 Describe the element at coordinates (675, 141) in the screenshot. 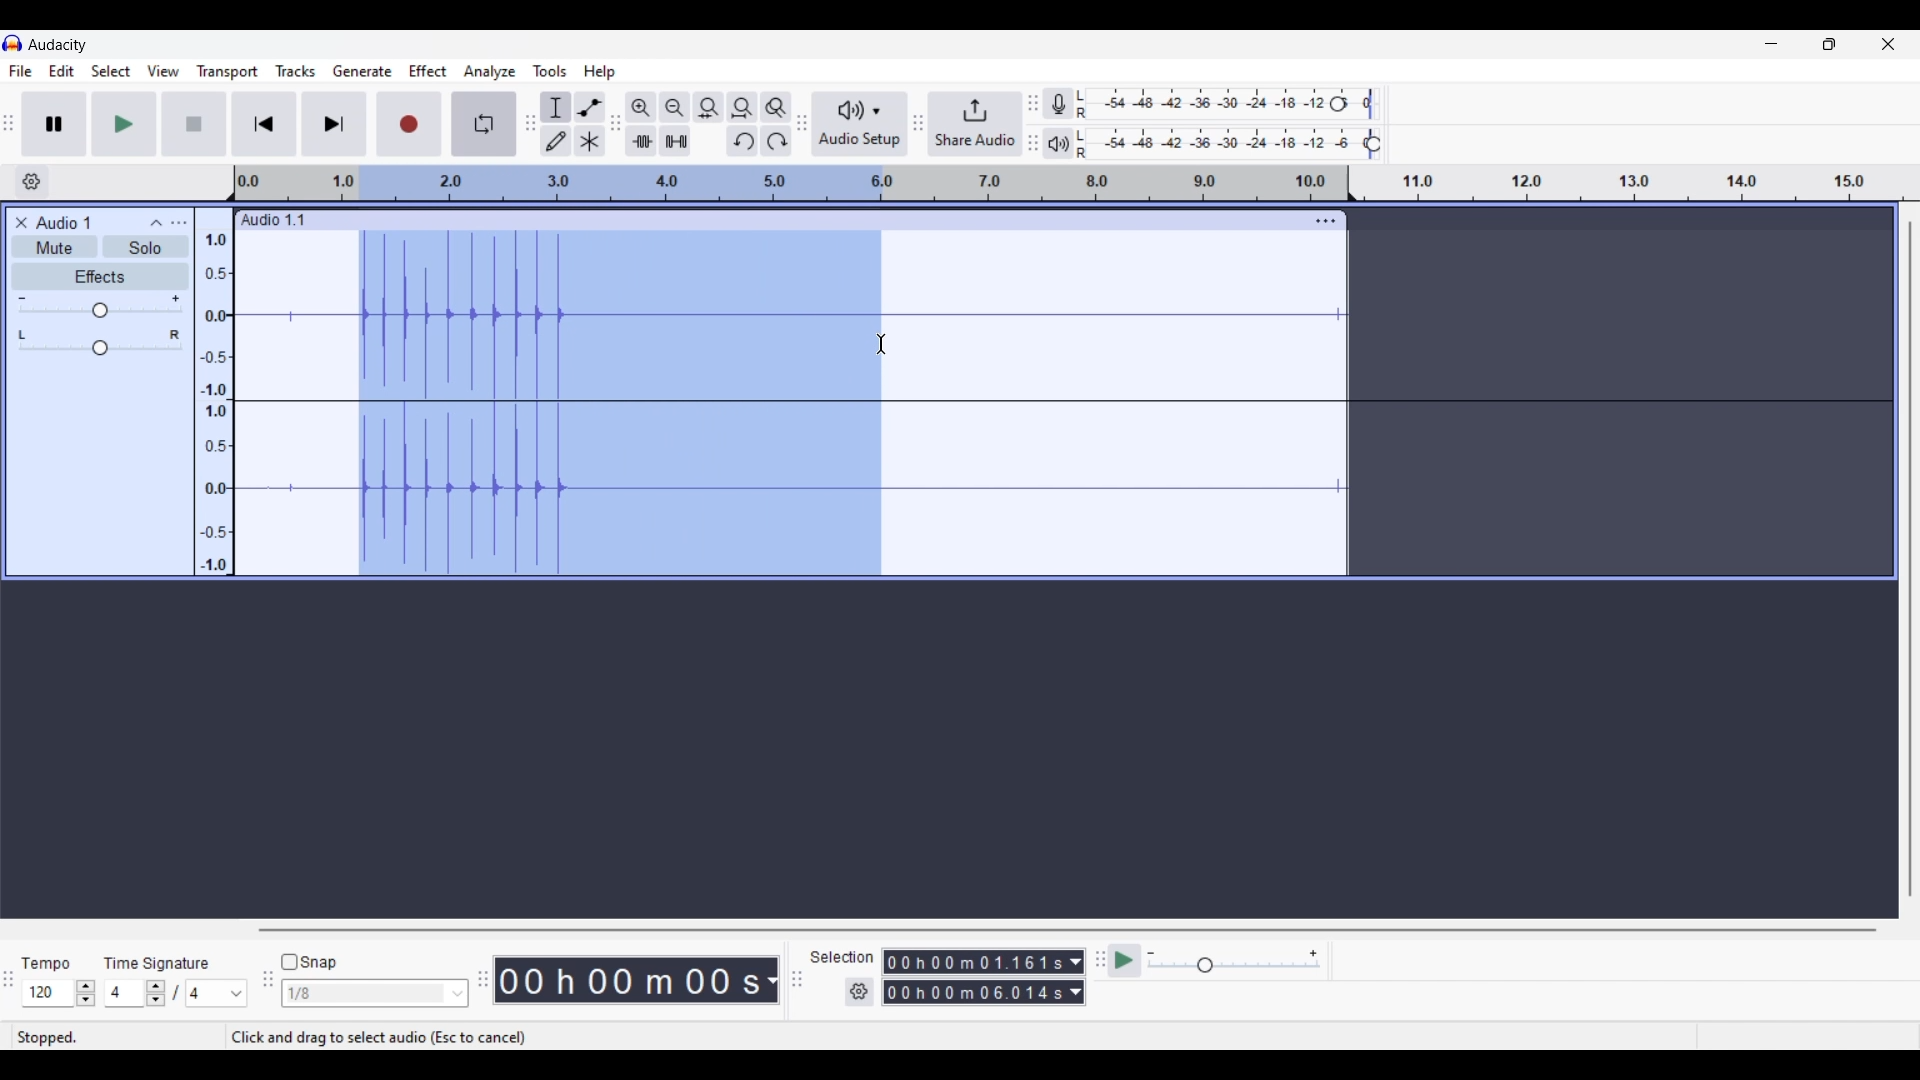

I see `Silence audio selection` at that location.